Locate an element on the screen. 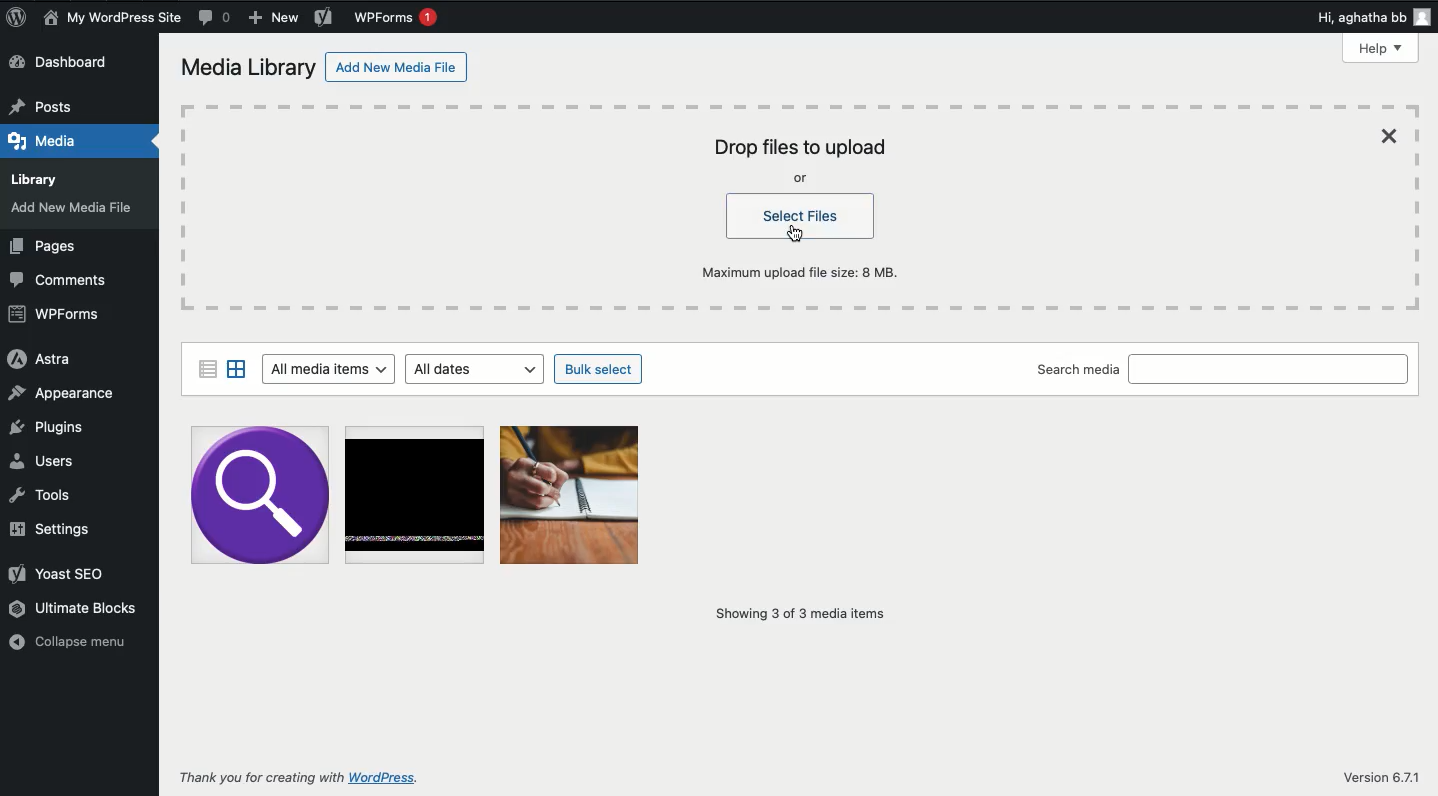  Grid is located at coordinates (238, 369).